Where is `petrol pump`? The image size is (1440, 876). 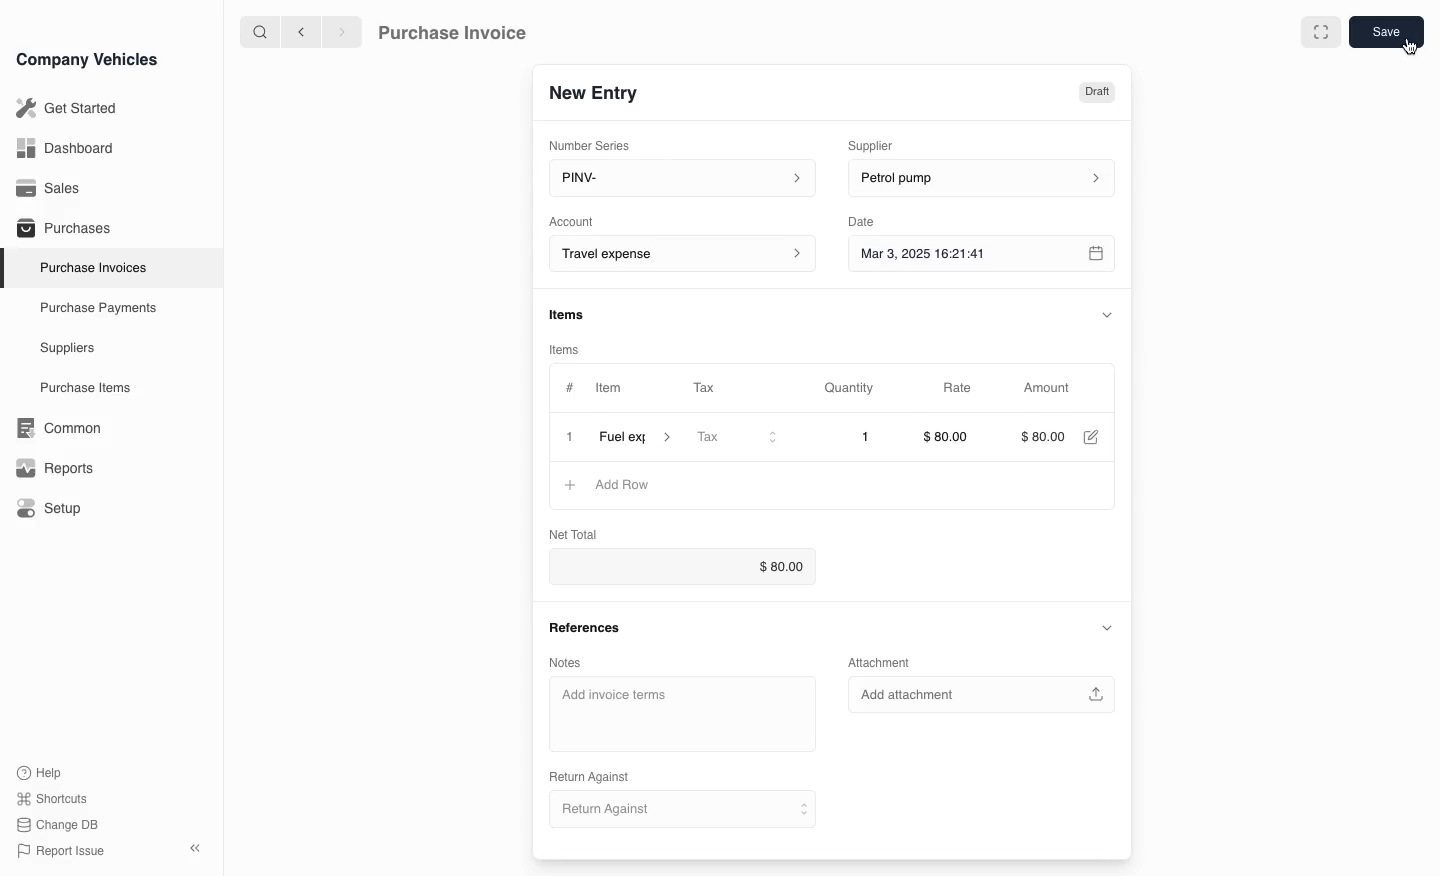
petrol pump is located at coordinates (978, 179).